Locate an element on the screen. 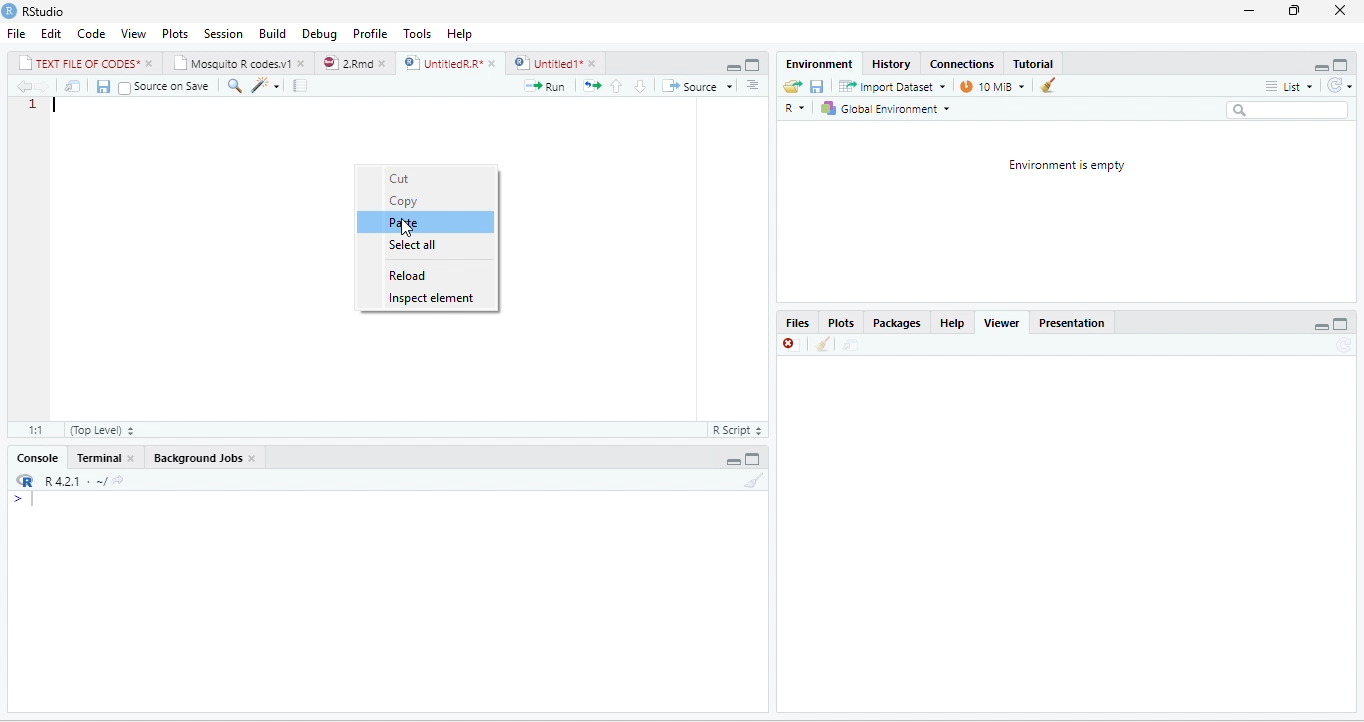 The image size is (1364, 722). source on save is located at coordinates (171, 86).